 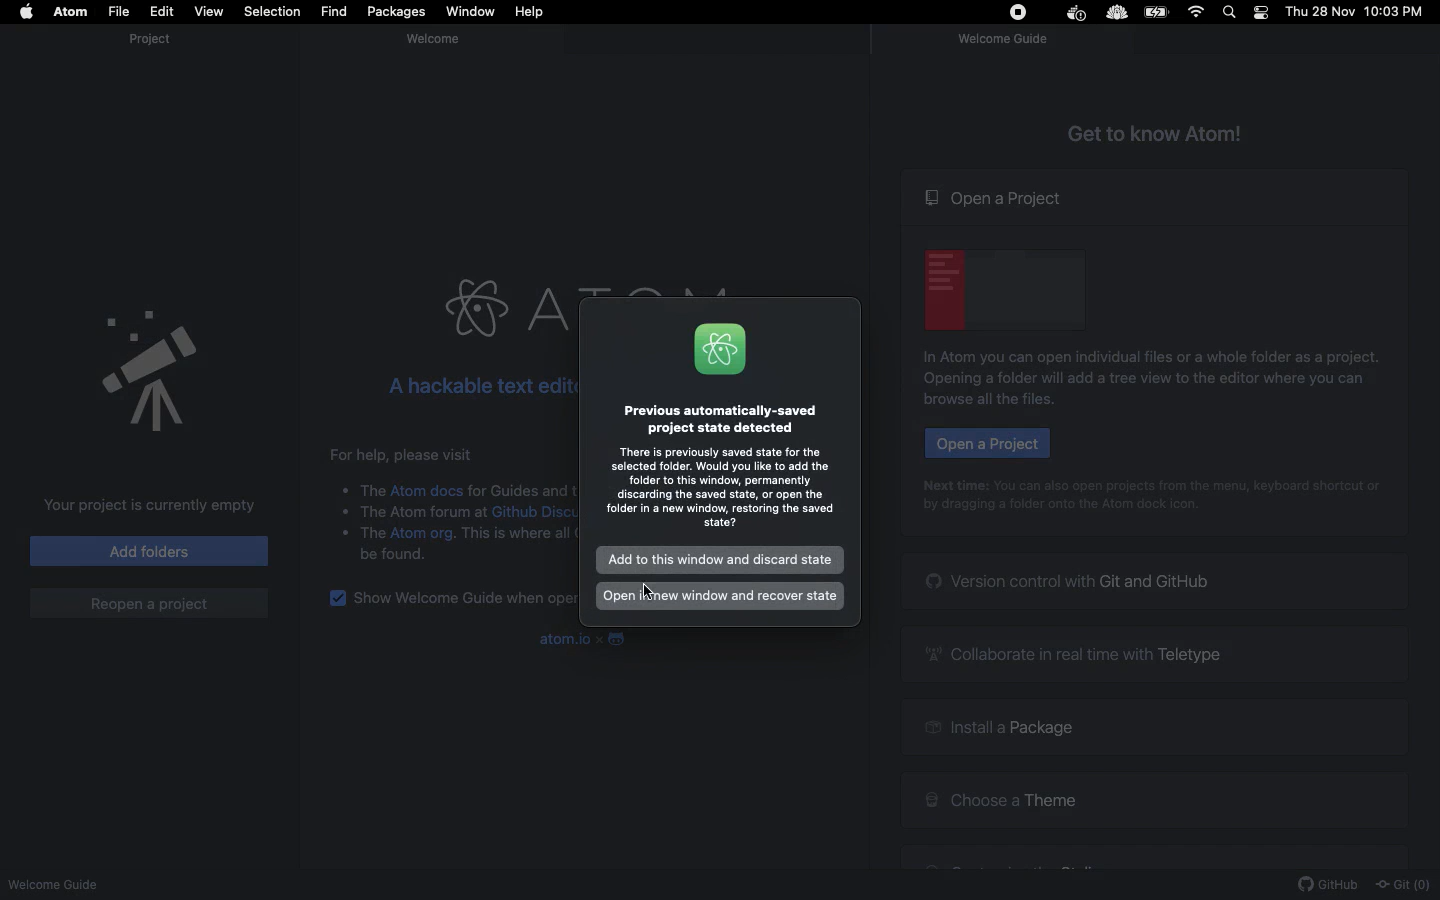 I want to click on Instructional text, so click(x=1155, y=484).